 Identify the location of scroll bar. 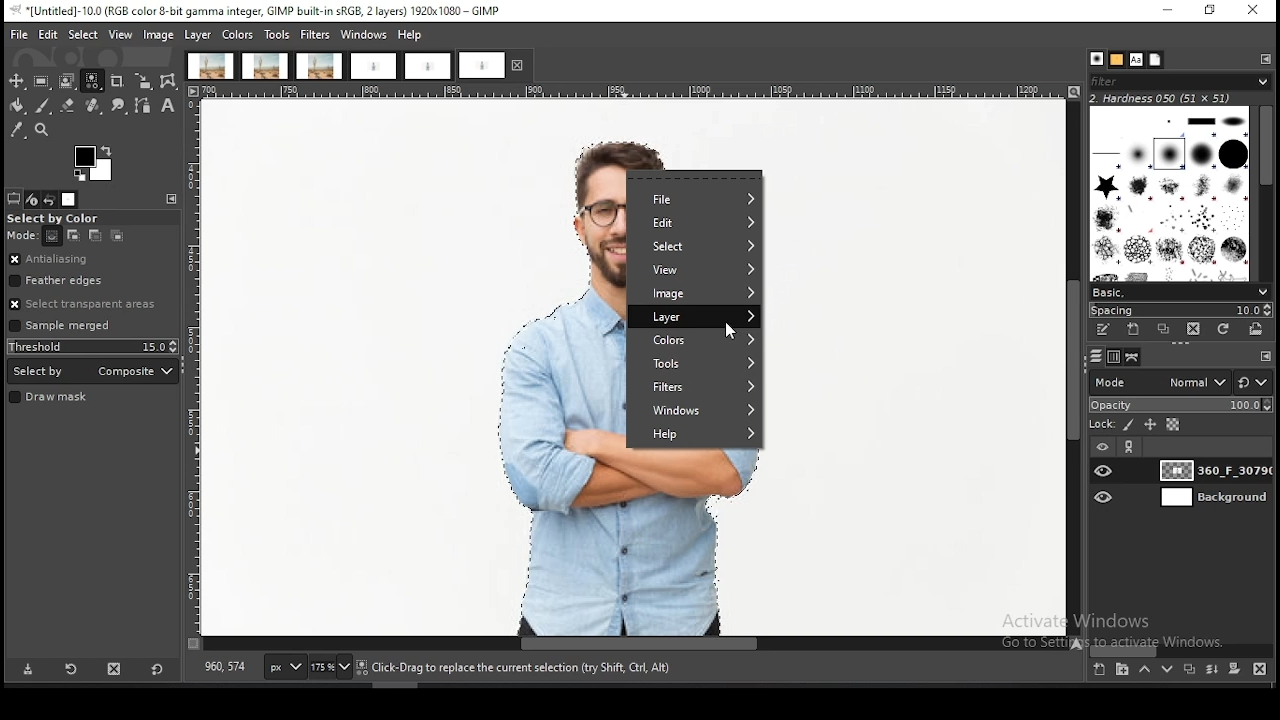
(1074, 368).